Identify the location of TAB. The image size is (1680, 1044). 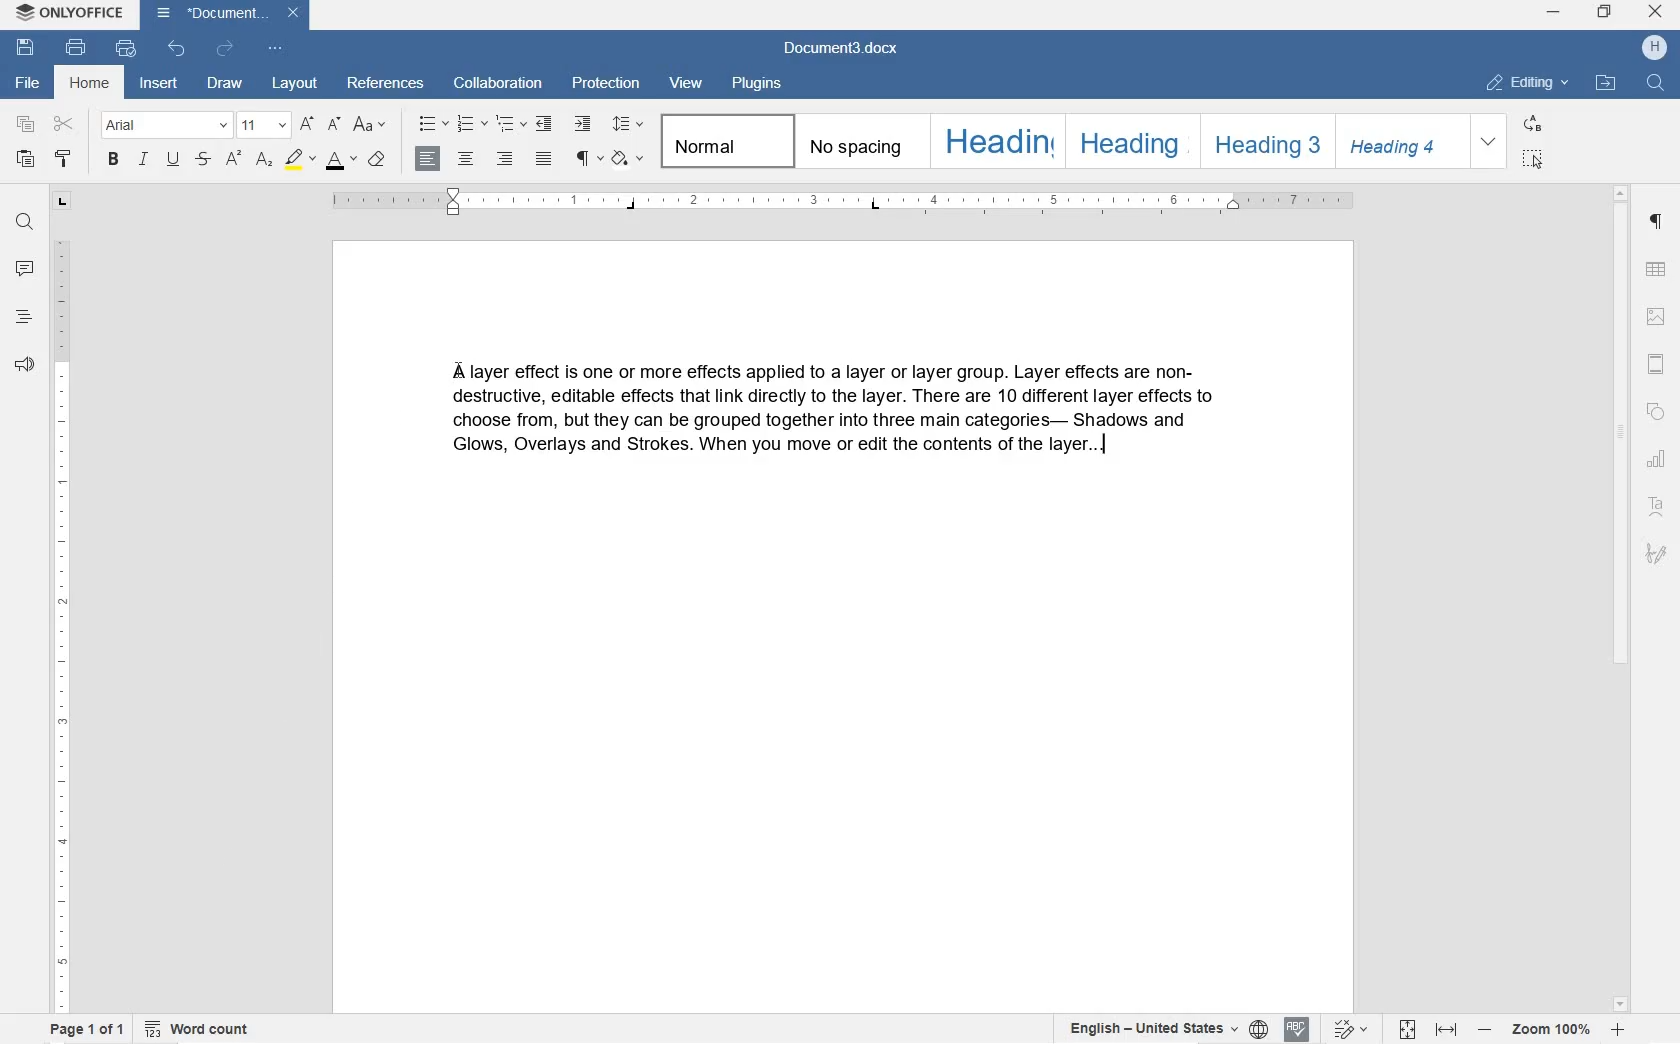
(61, 204).